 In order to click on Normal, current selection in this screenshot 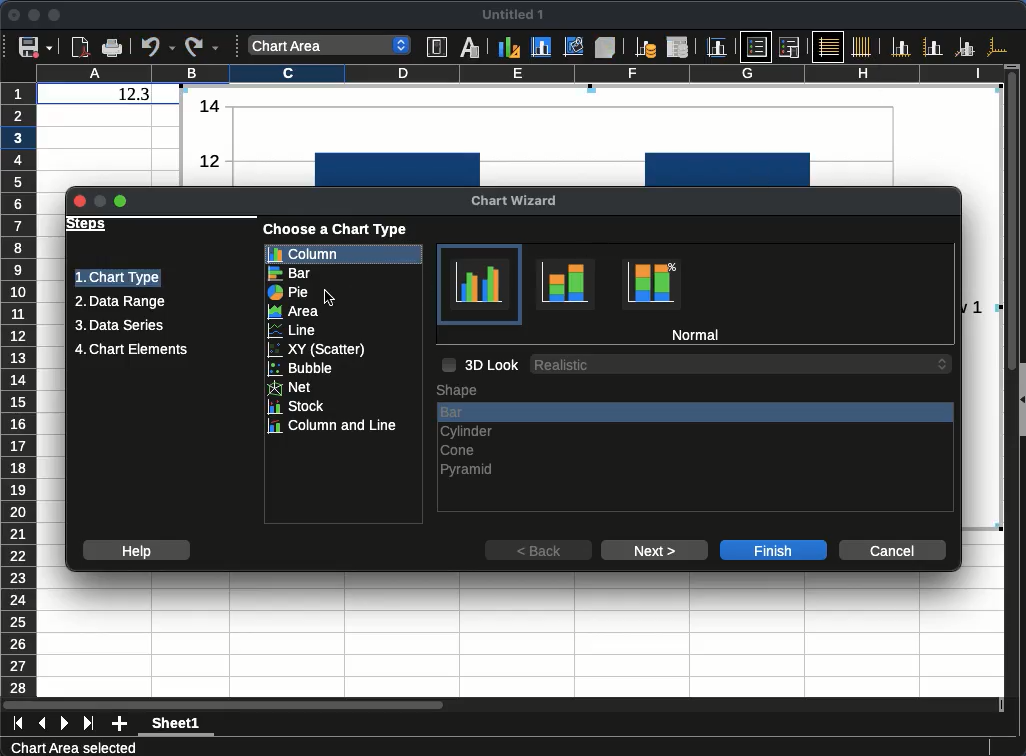, I will do `click(480, 285)`.